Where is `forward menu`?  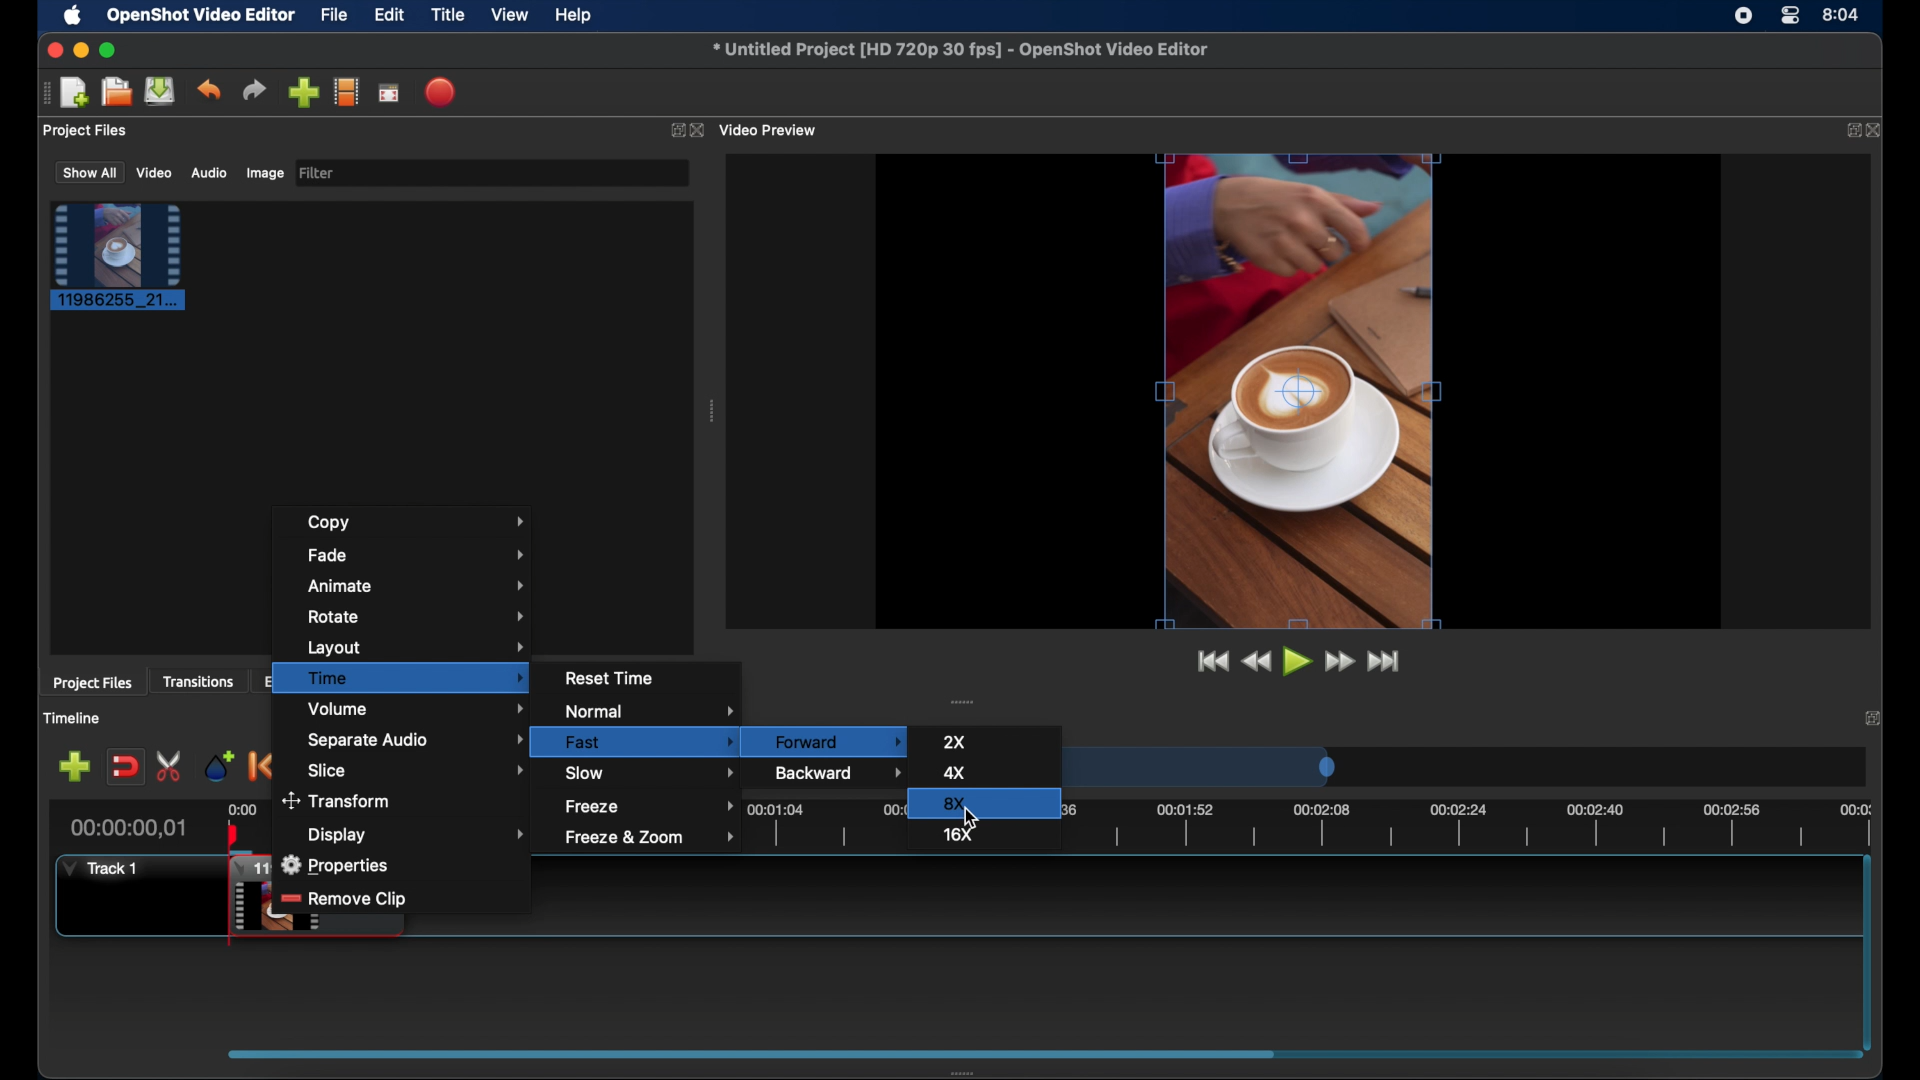 forward menu is located at coordinates (831, 739).